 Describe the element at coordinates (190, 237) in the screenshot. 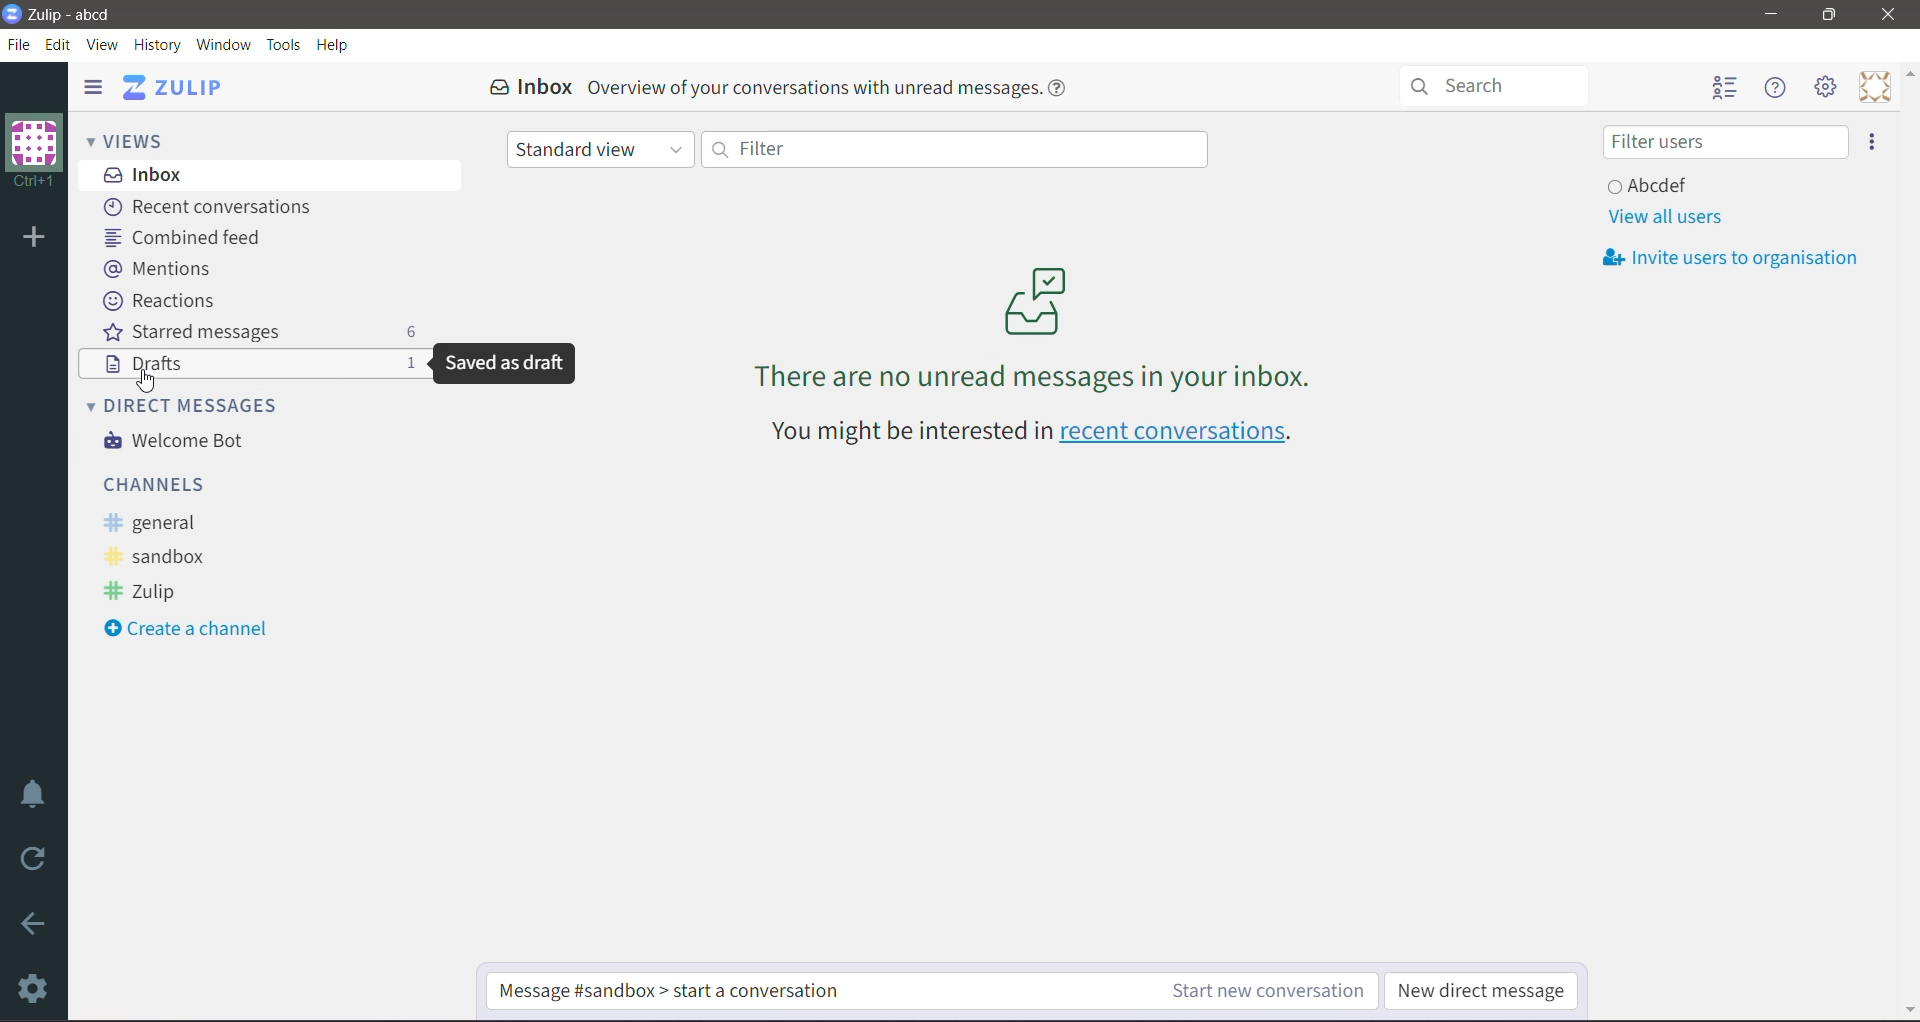

I see `Combined feed` at that location.